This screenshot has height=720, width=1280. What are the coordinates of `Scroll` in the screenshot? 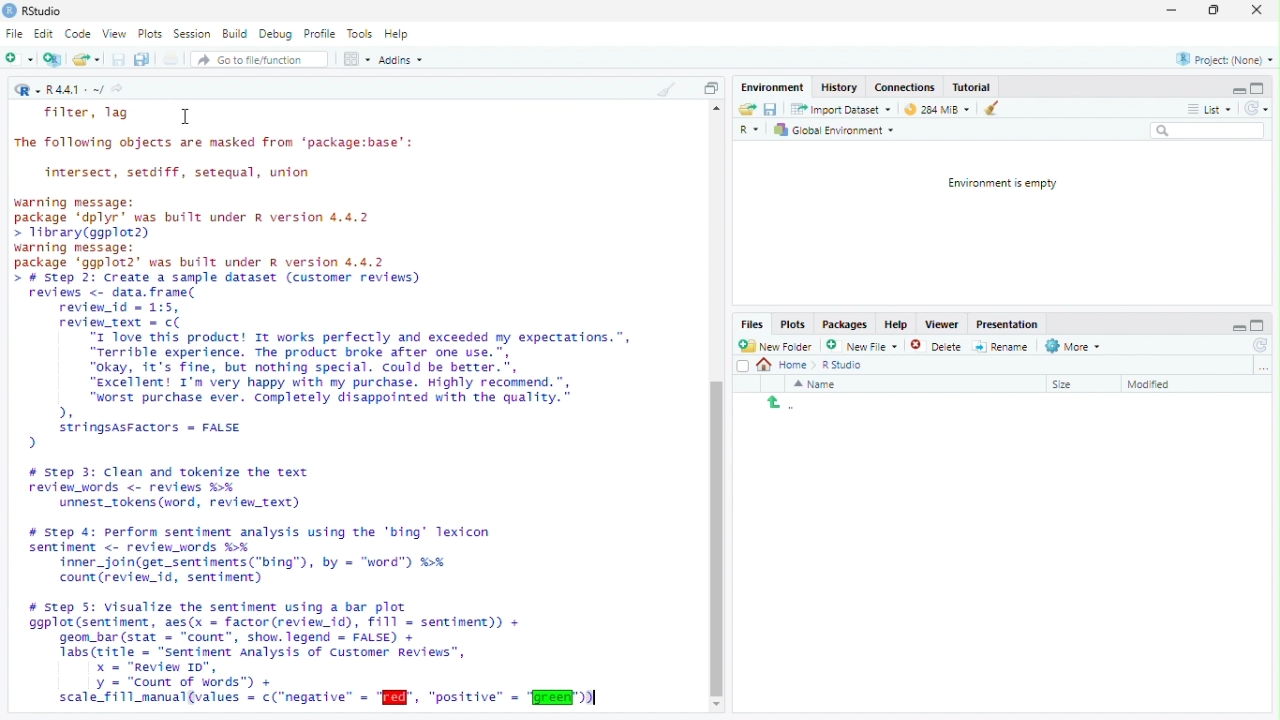 It's located at (716, 408).